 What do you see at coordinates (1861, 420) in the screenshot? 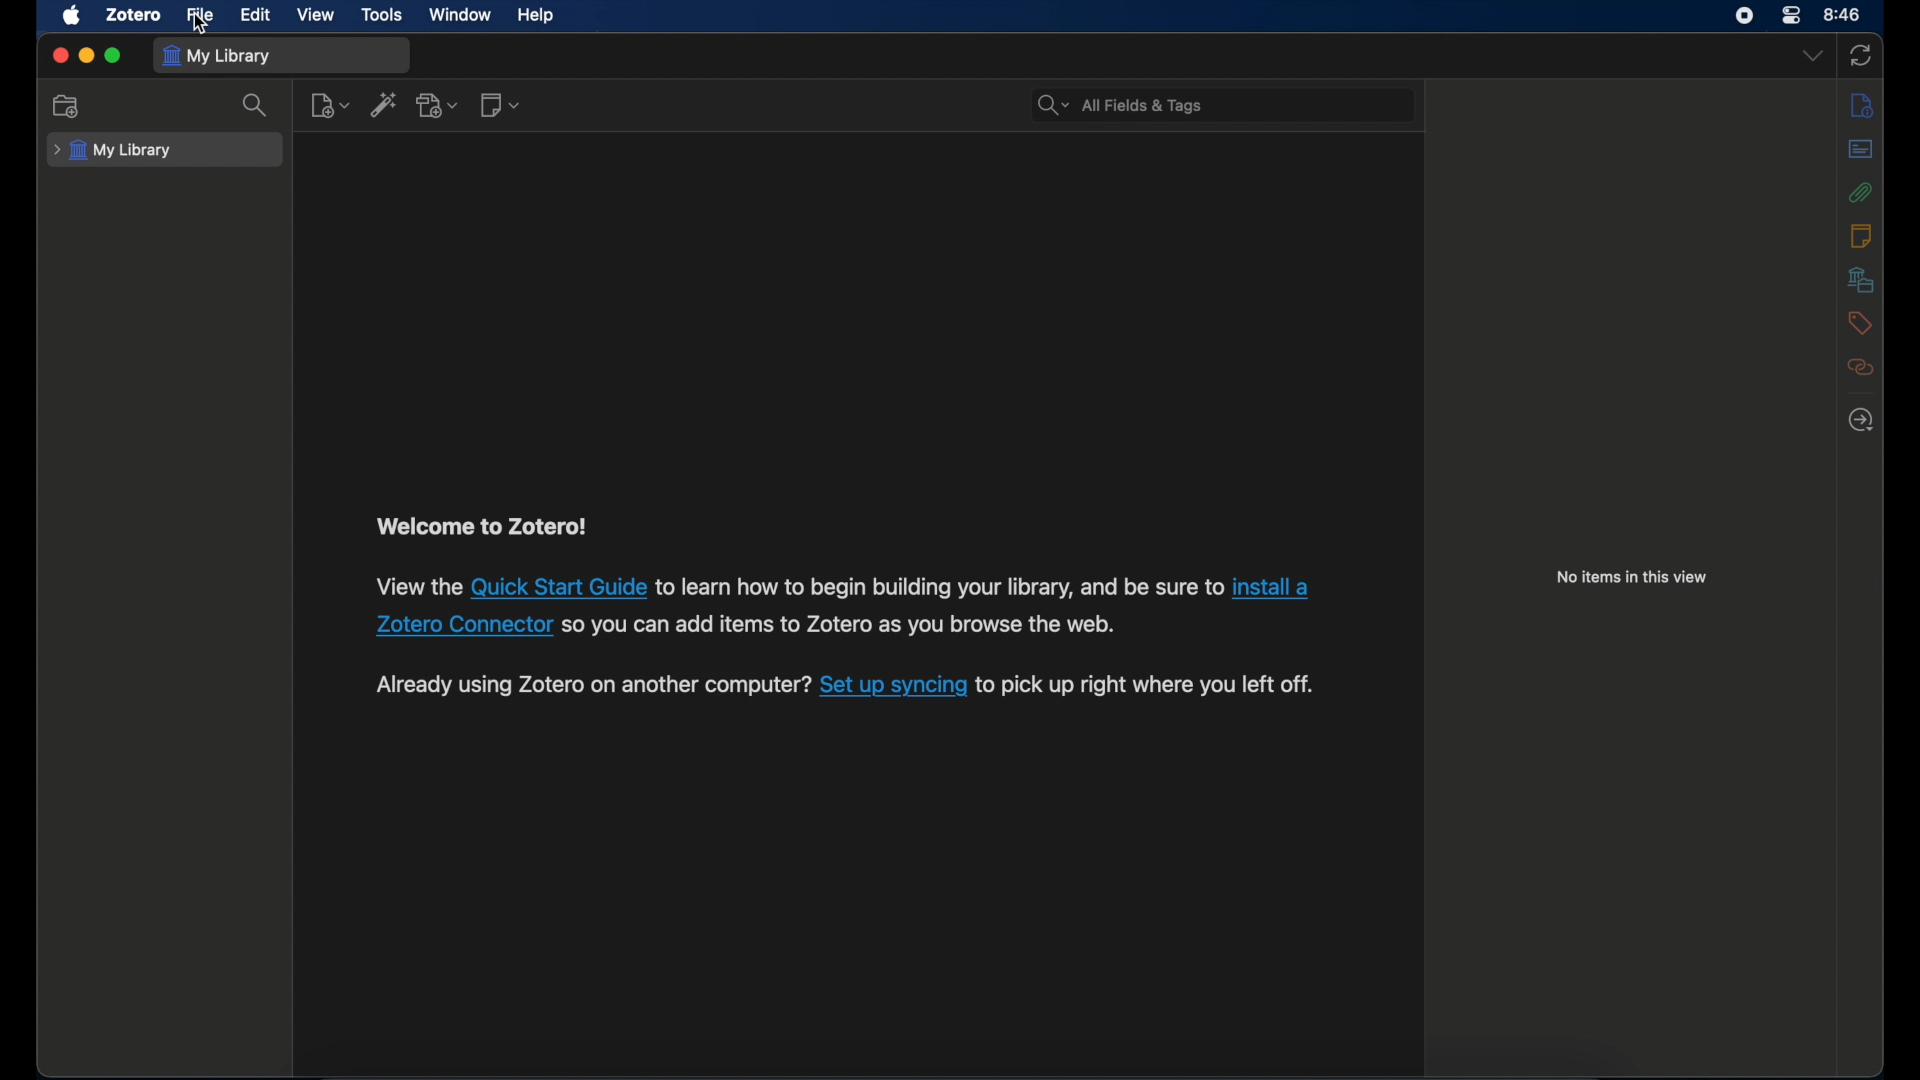
I see `locate` at bounding box center [1861, 420].